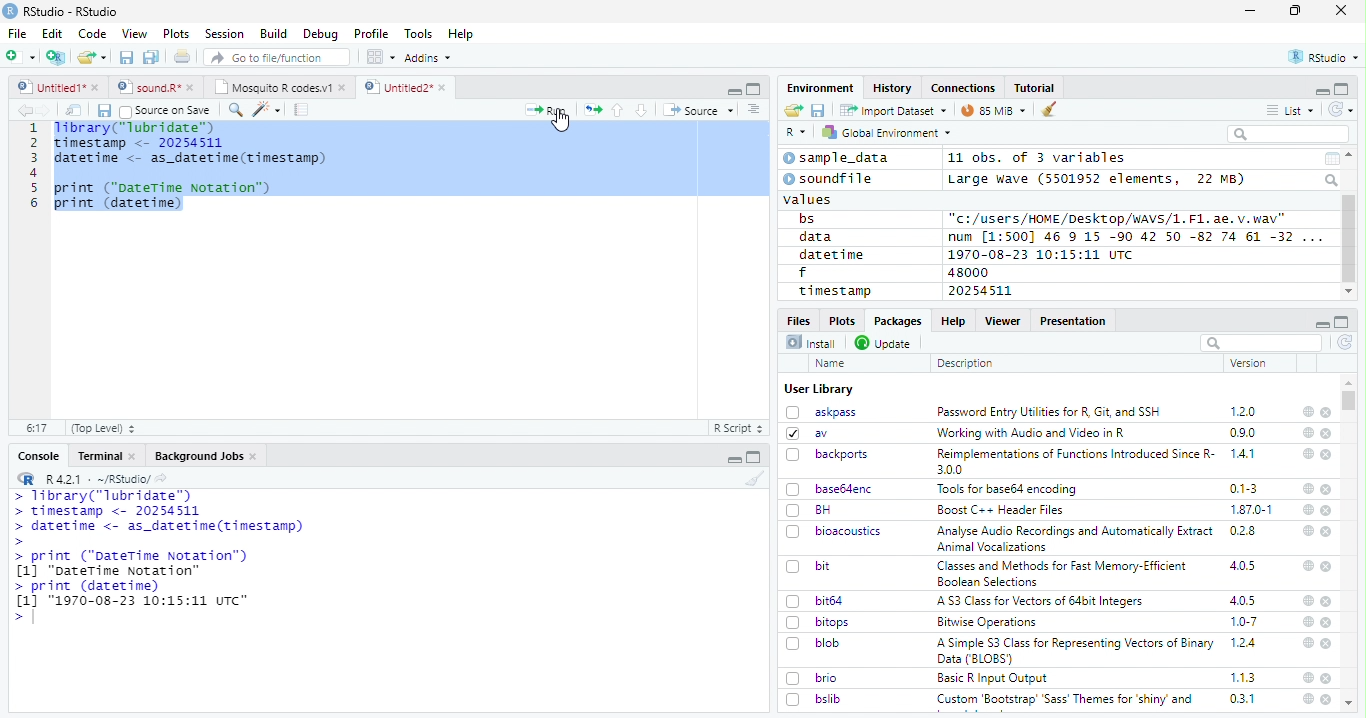  What do you see at coordinates (57, 88) in the screenshot?
I see `Untitled1*` at bounding box center [57, 88].